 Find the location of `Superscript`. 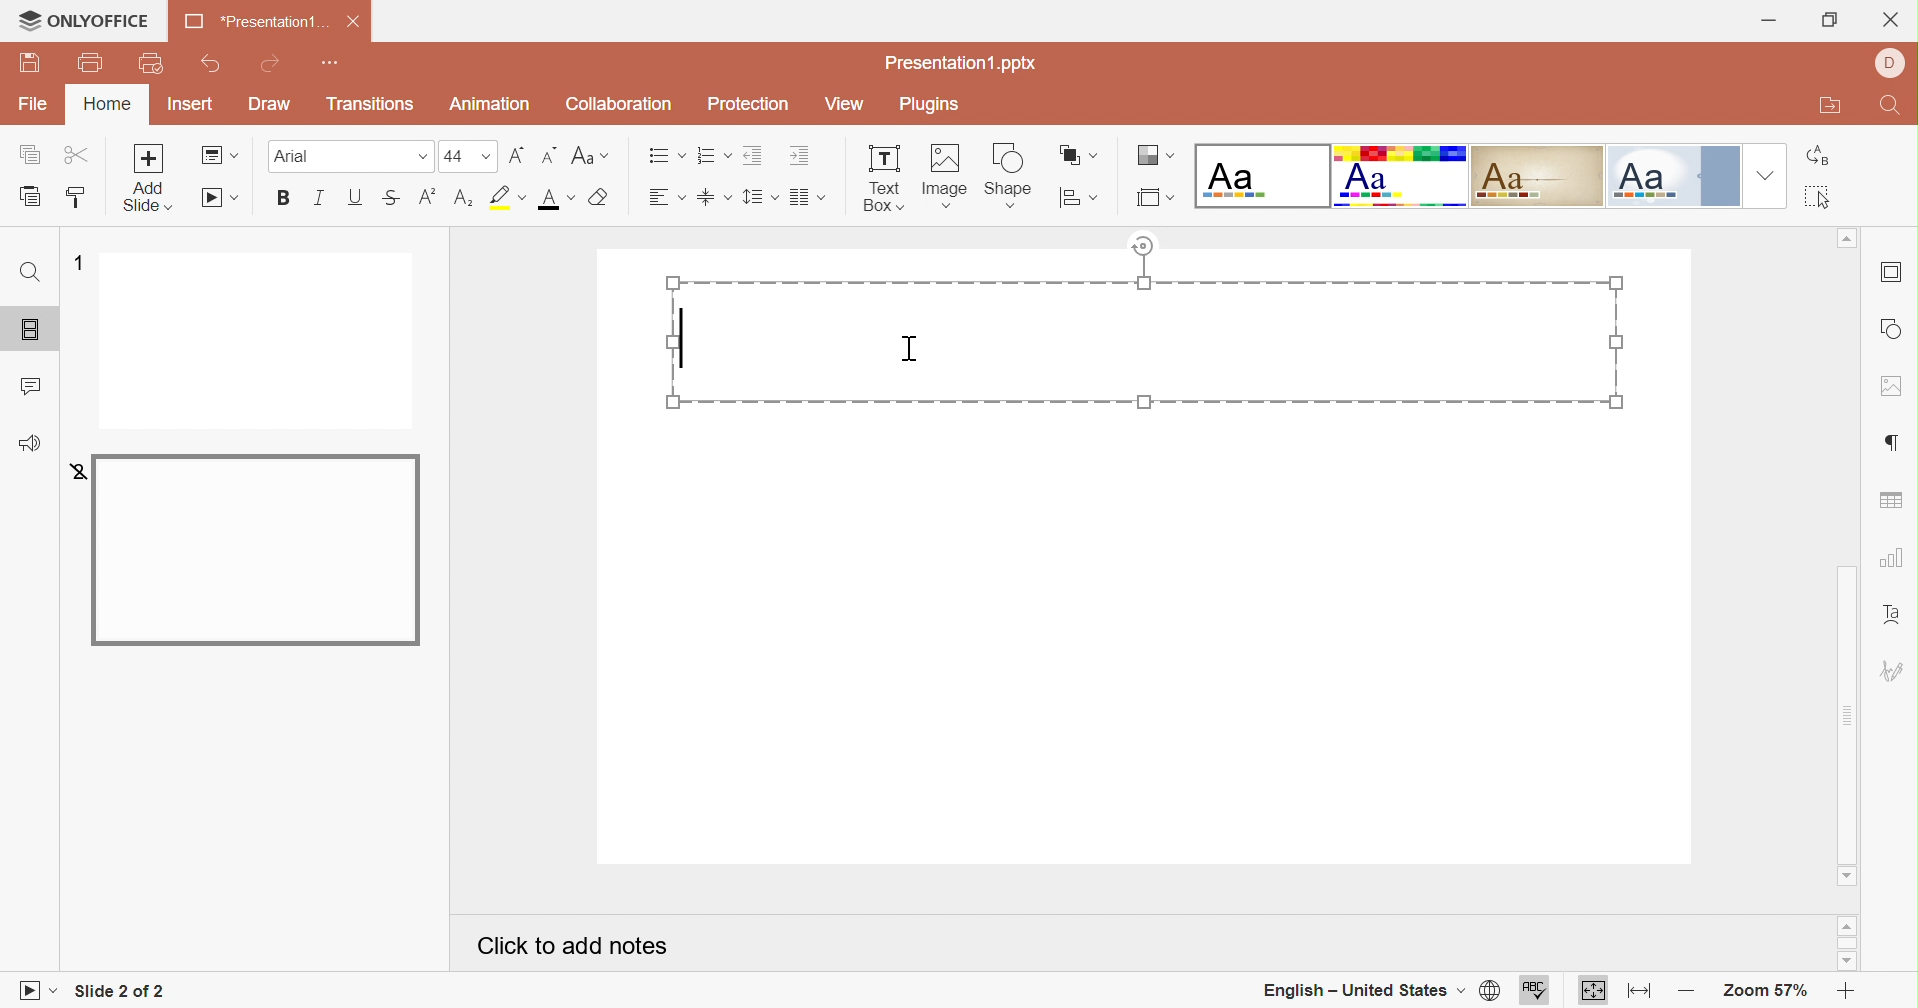

Superscript is located at coordinates (426, 196).